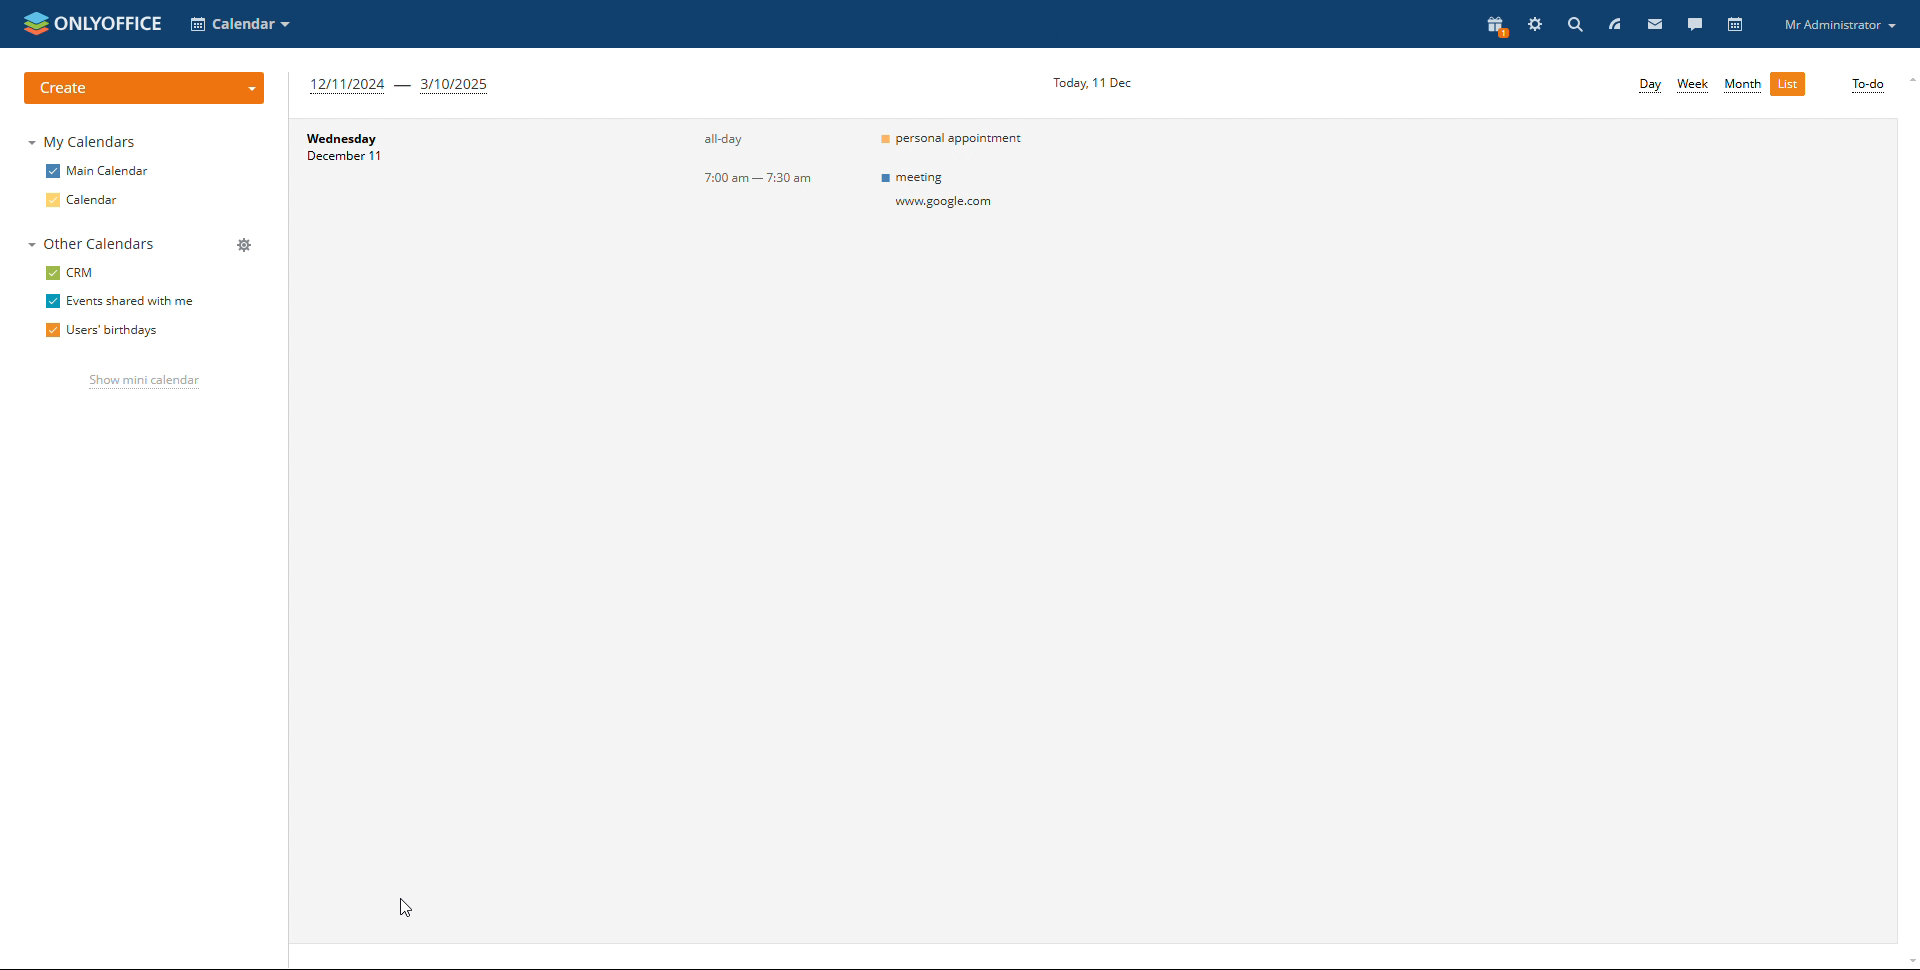 The image size is (1920, 970). Describe the element at coordinates (1908, 963) in the screenshot. I see `scroll down` at that location.